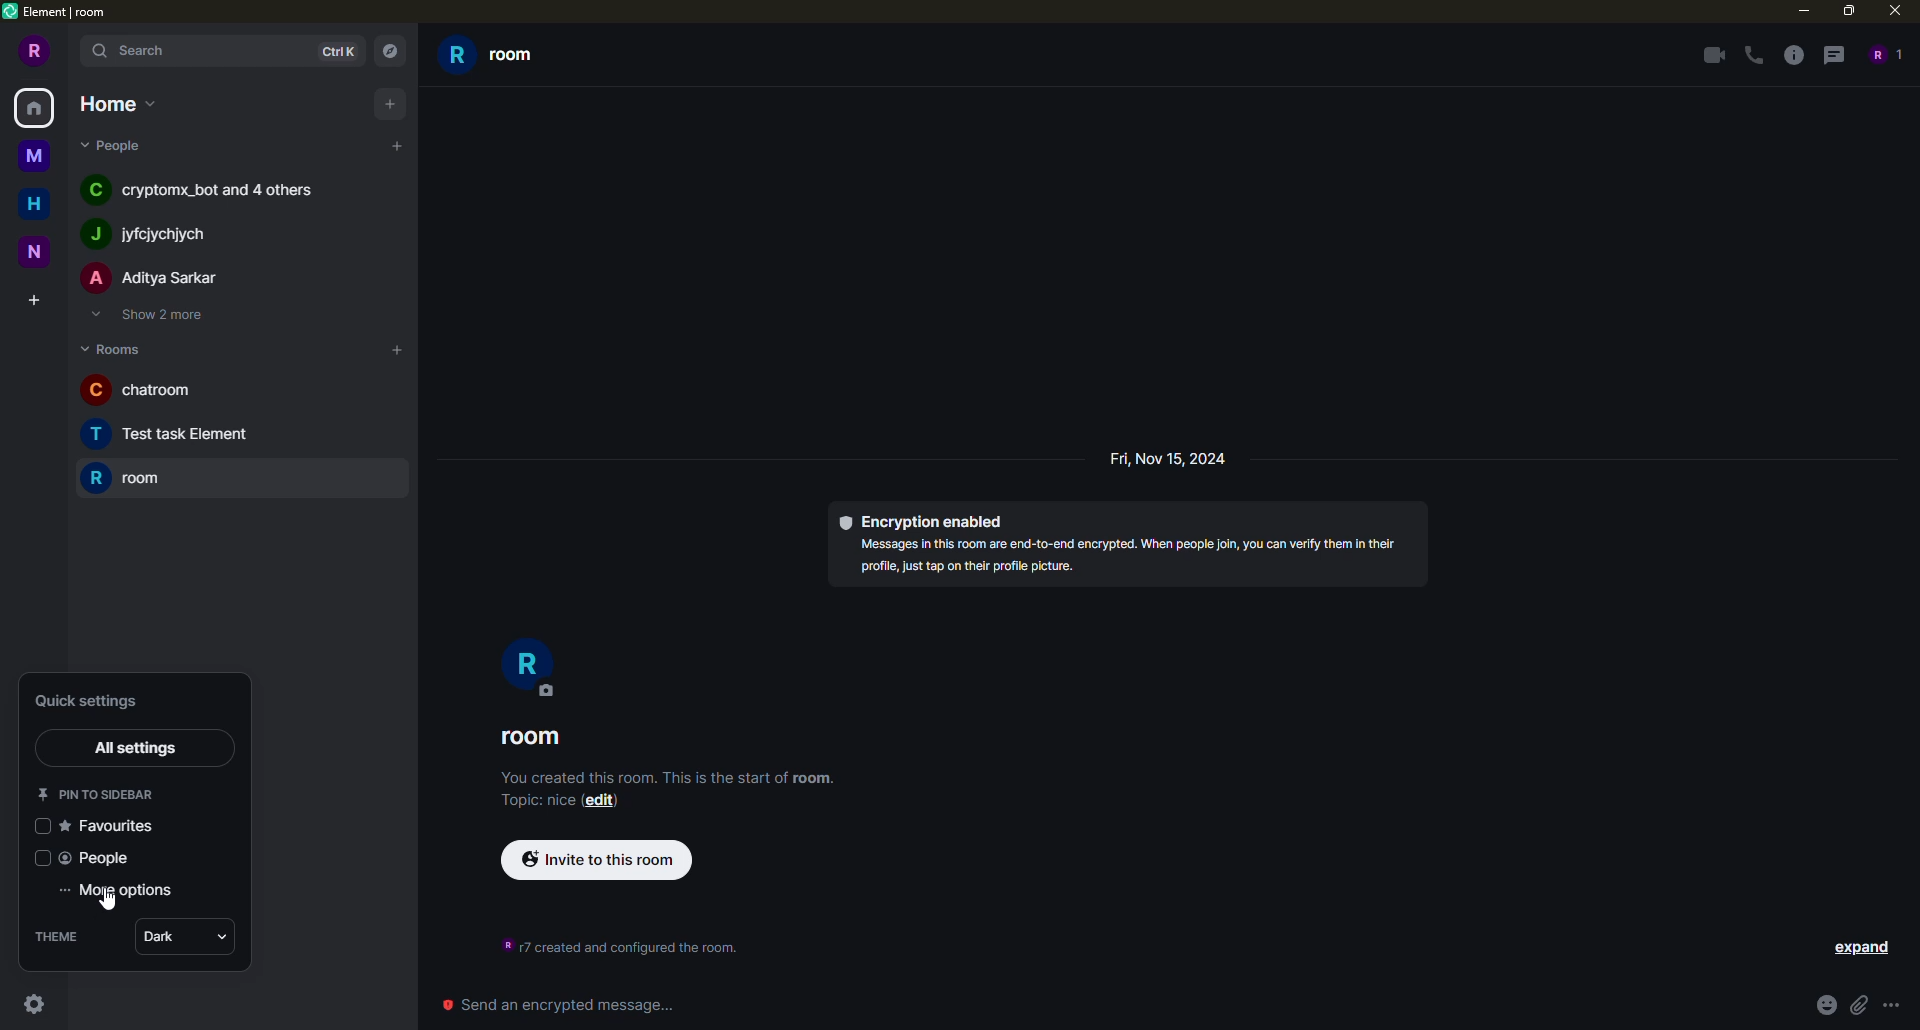 The image size is (1920, 1030). I want to click on home, so click(36, 107).